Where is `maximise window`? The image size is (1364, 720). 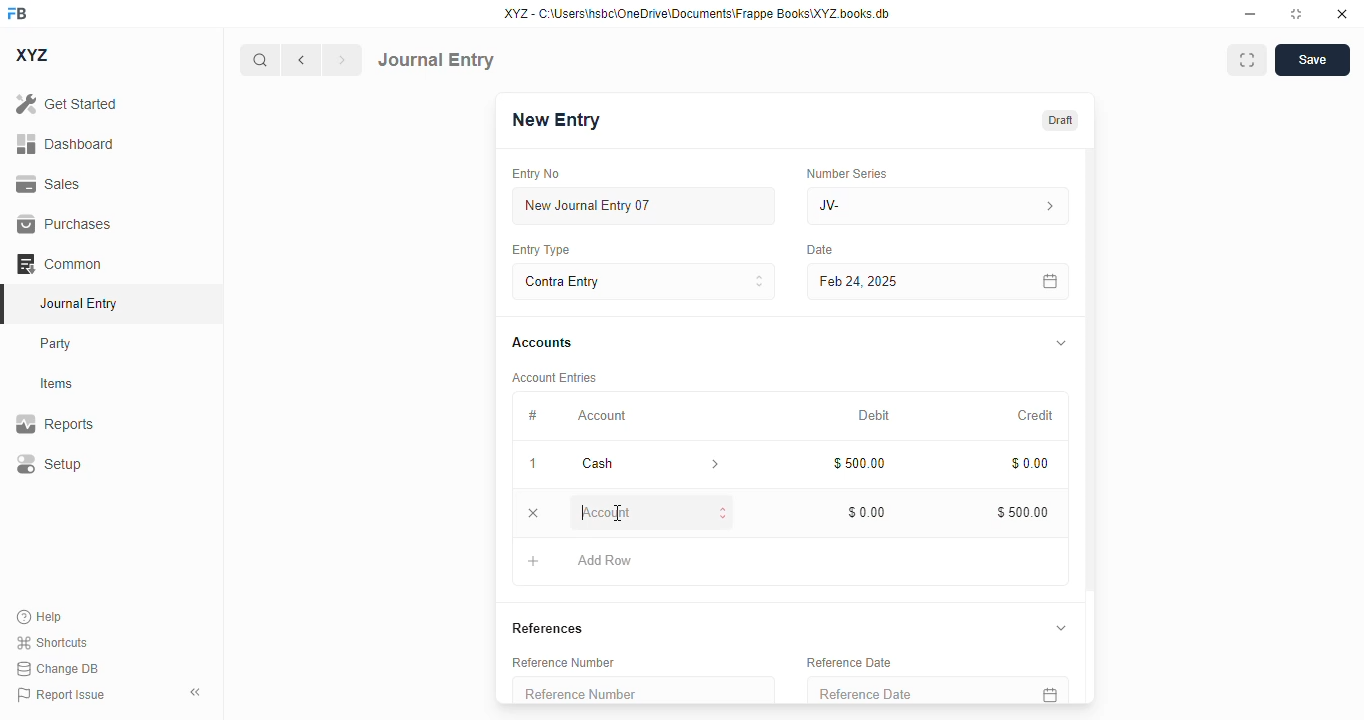 maximise window is located at coordinates (1247, 60).